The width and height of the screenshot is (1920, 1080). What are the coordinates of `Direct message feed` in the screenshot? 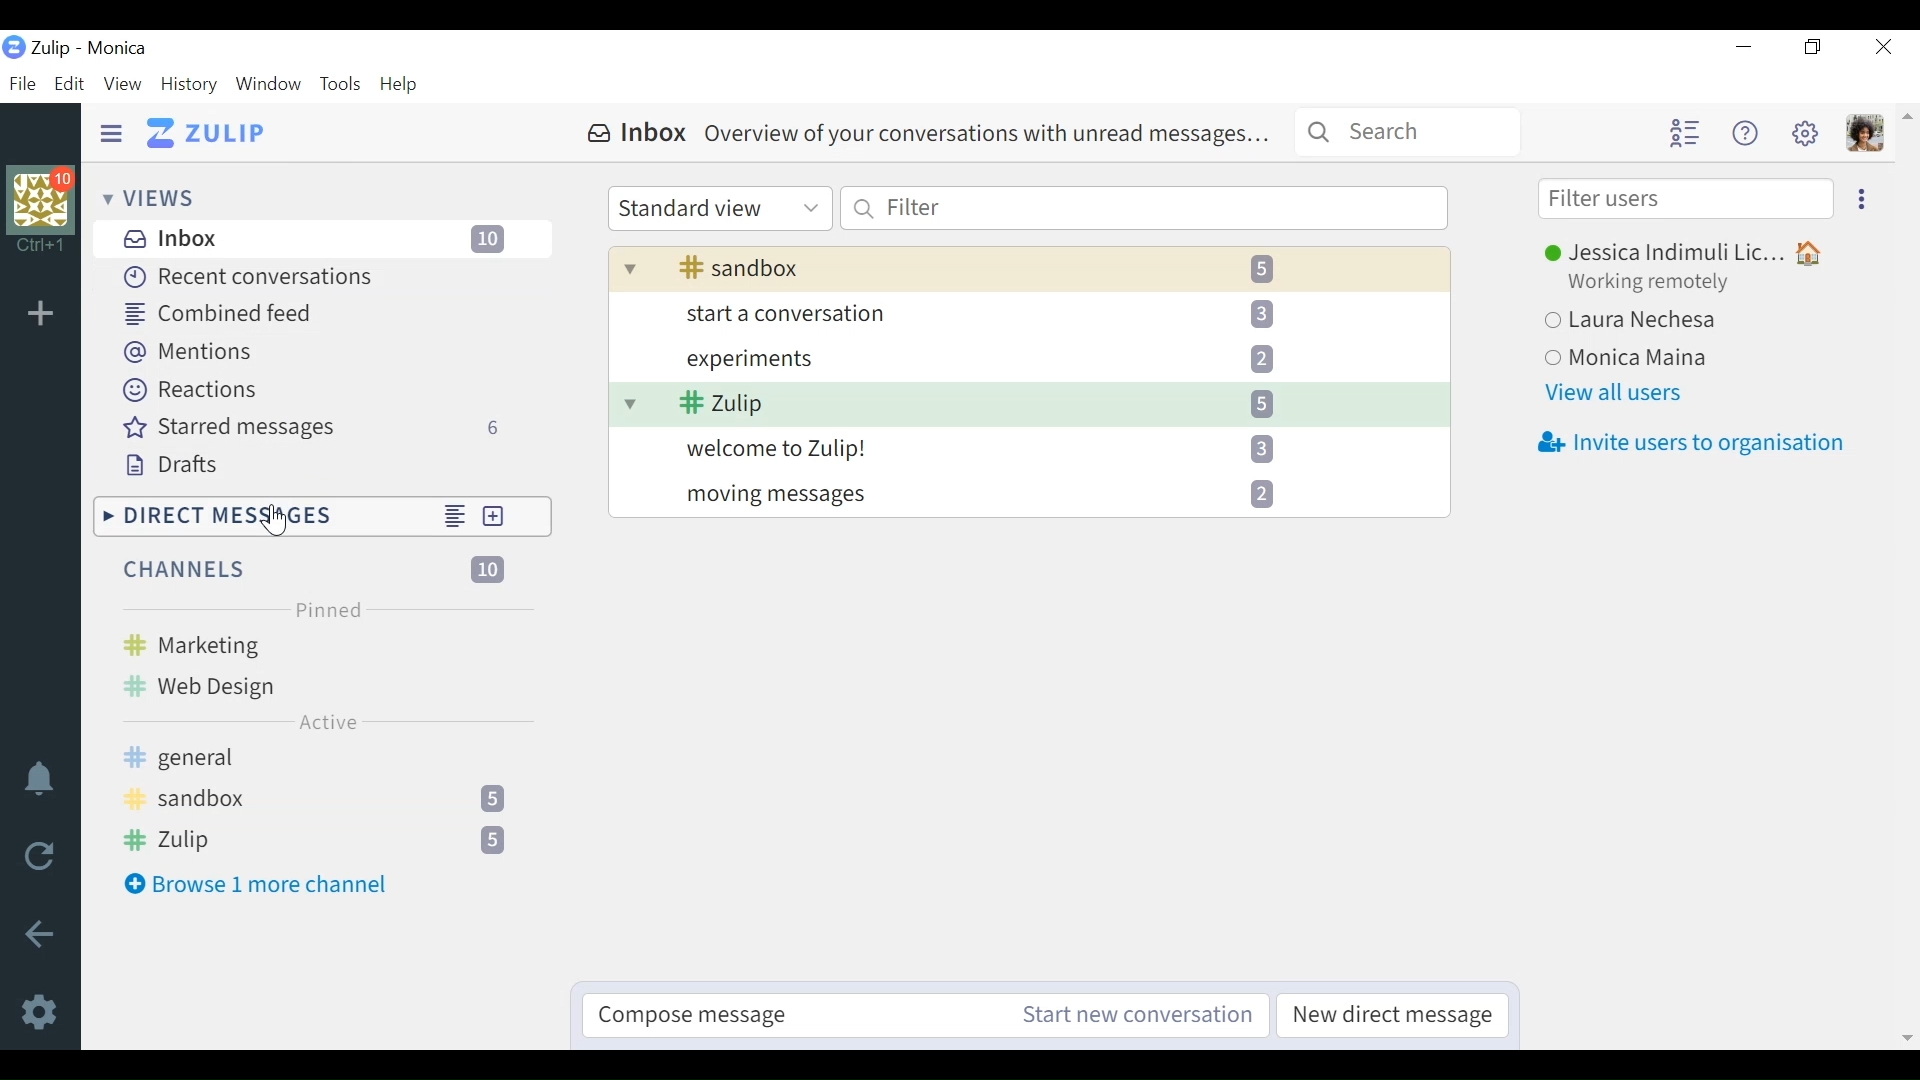 It's located at (453, 516).